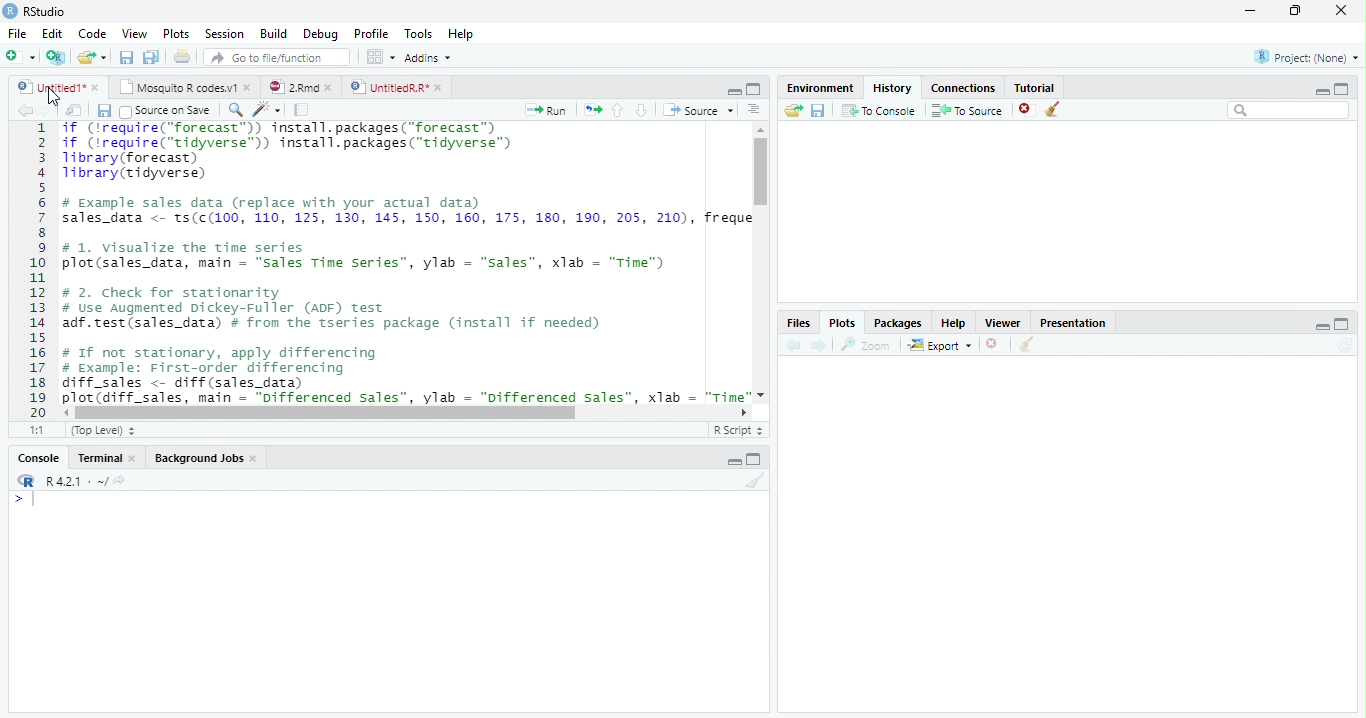  What do you see at coordinates (460, 33) in the screenshot?
I see `Help` at bounding box center [460, 33].